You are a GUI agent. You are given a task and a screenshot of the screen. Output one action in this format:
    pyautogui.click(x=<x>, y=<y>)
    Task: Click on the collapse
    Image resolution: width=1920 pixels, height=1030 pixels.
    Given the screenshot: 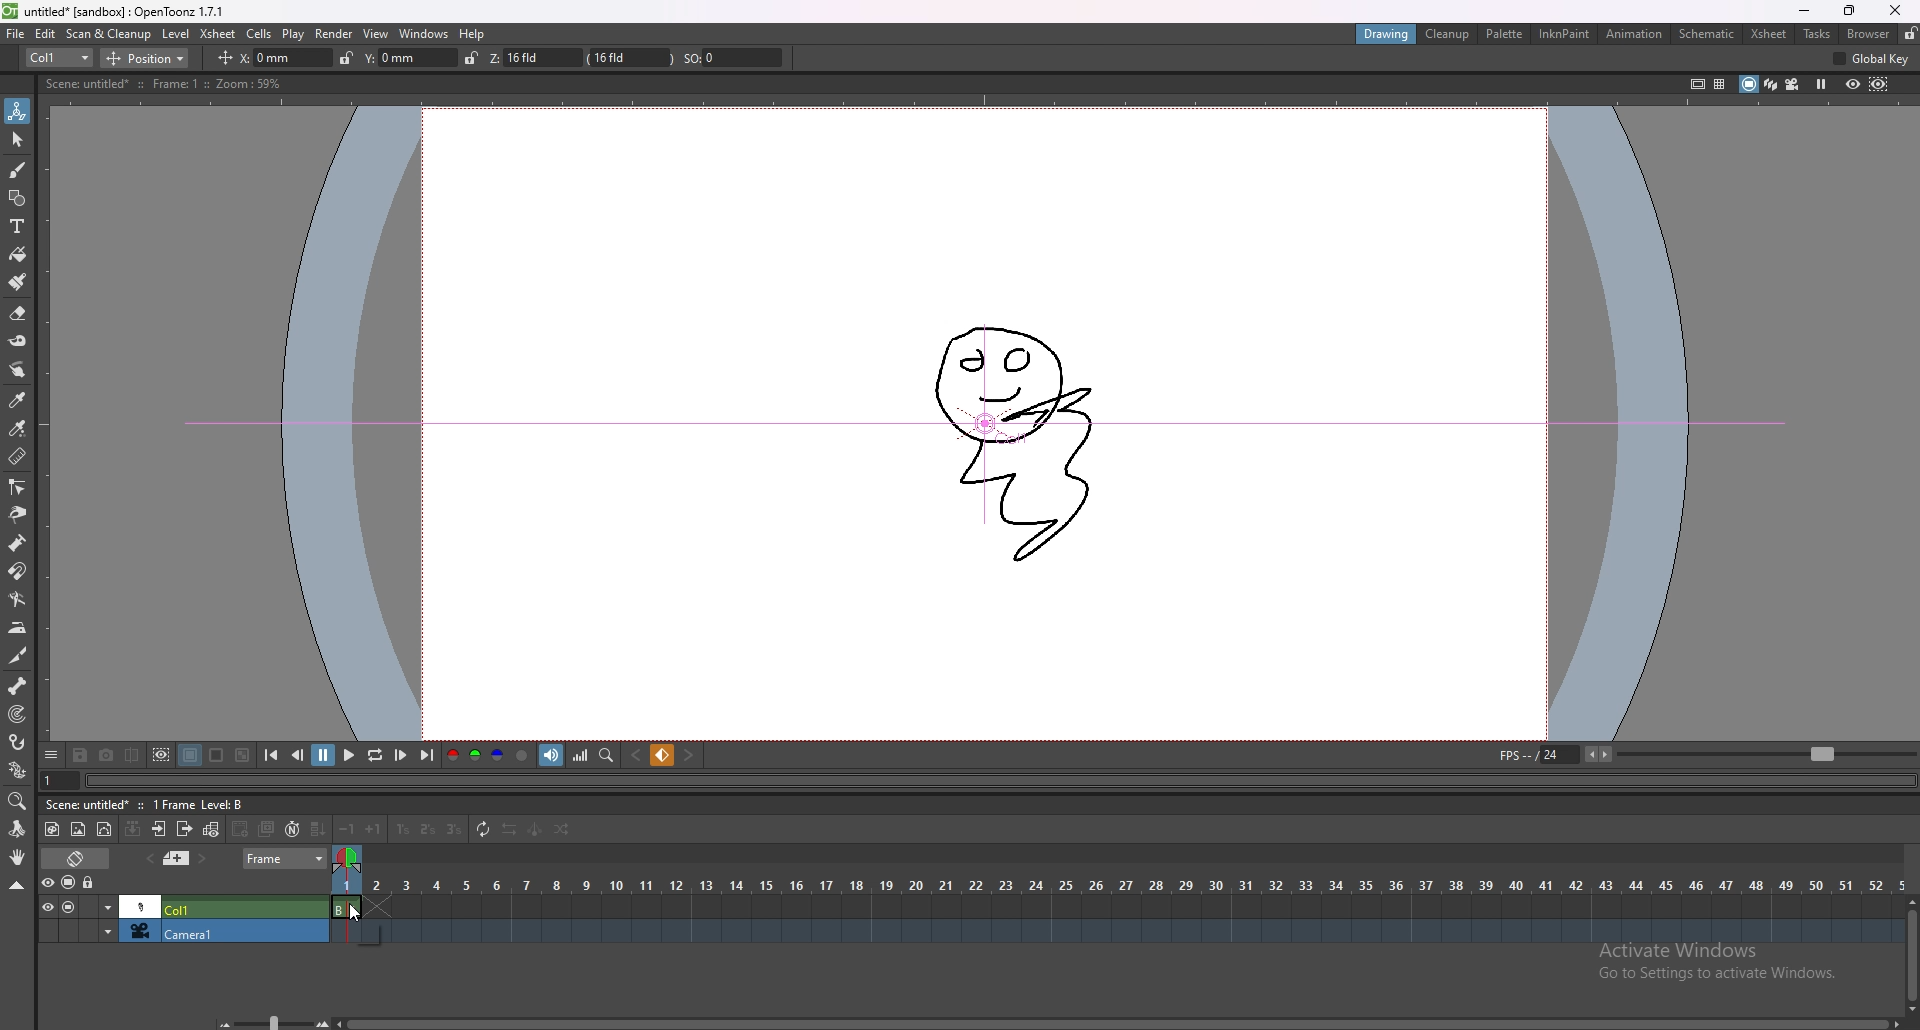 What is the action you would take?
    pyautogui.click(x=16, y=885)
    